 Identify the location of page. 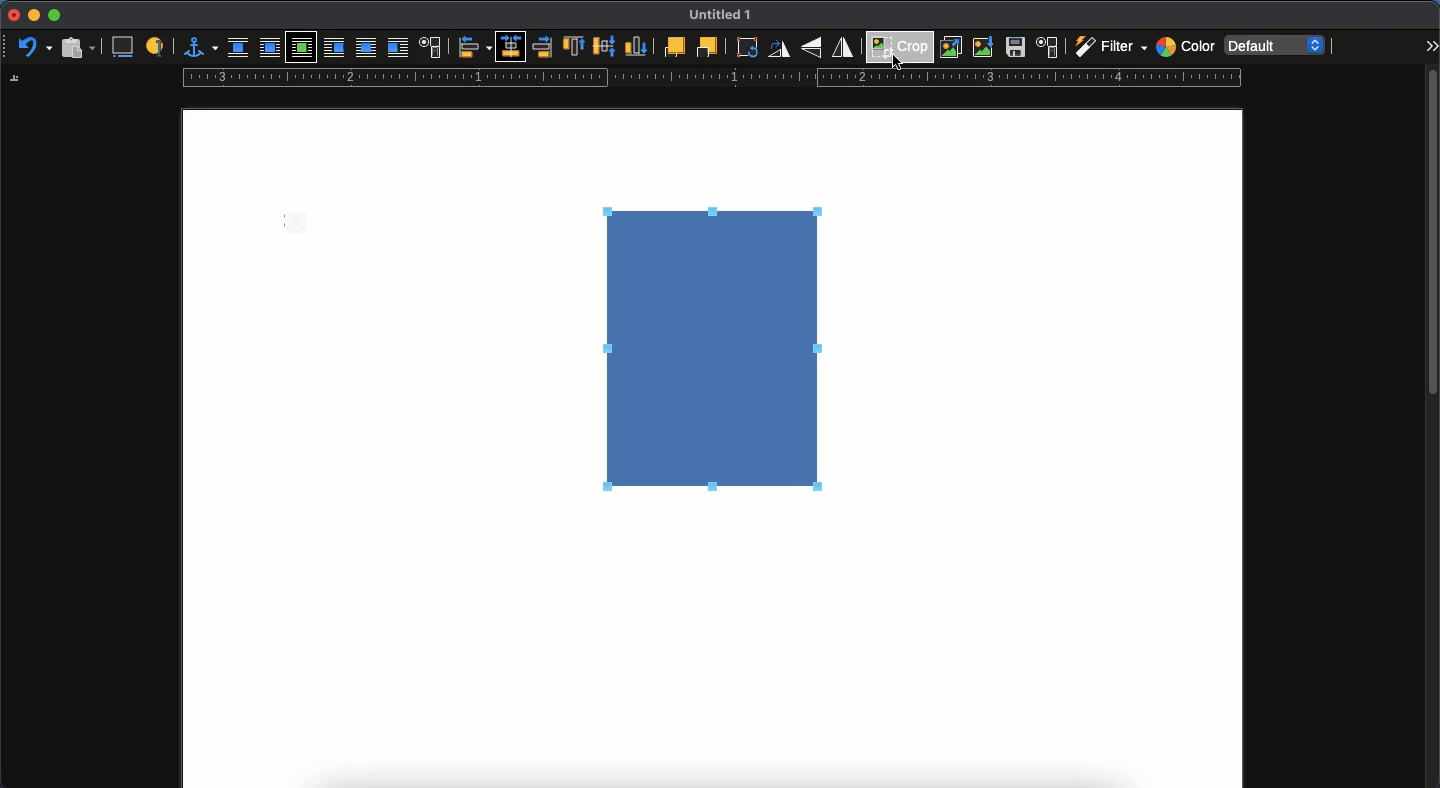
(712, 657).